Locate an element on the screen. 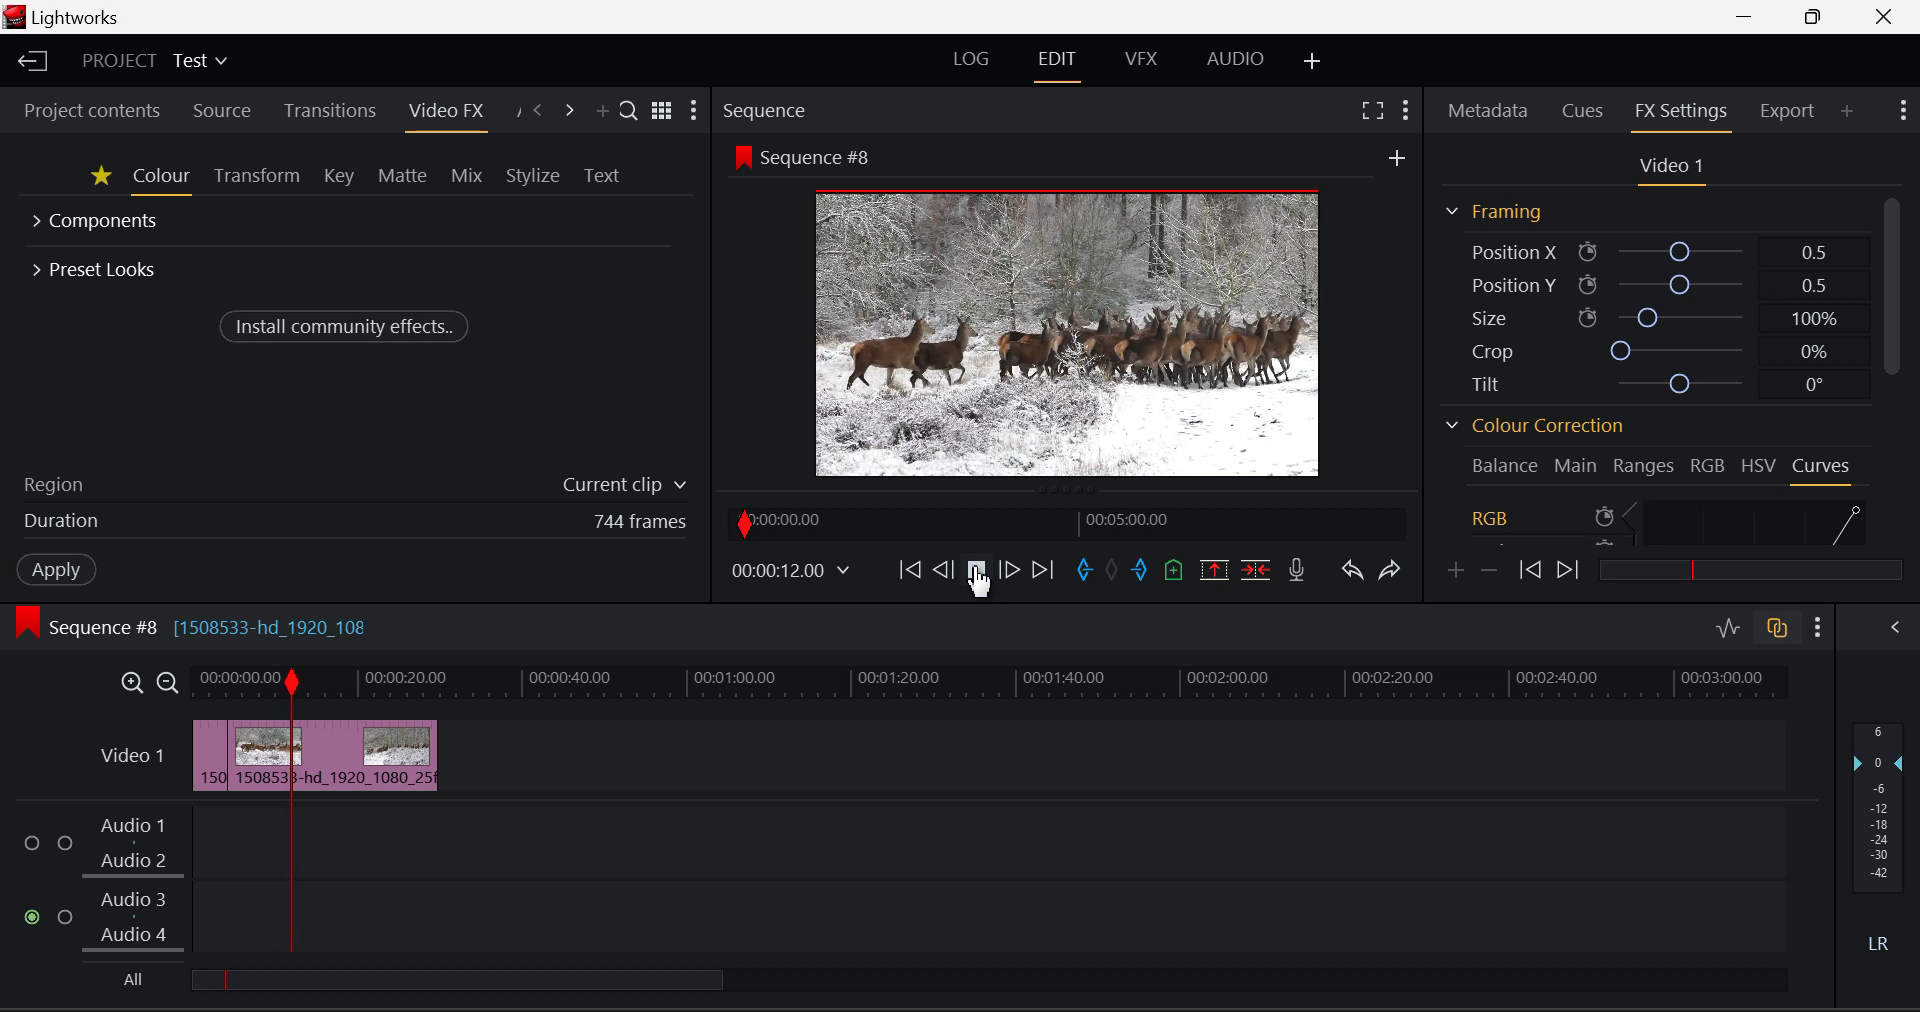 The image size is (1920, 1012). Add Panel is located at coordinates (1847, 111).